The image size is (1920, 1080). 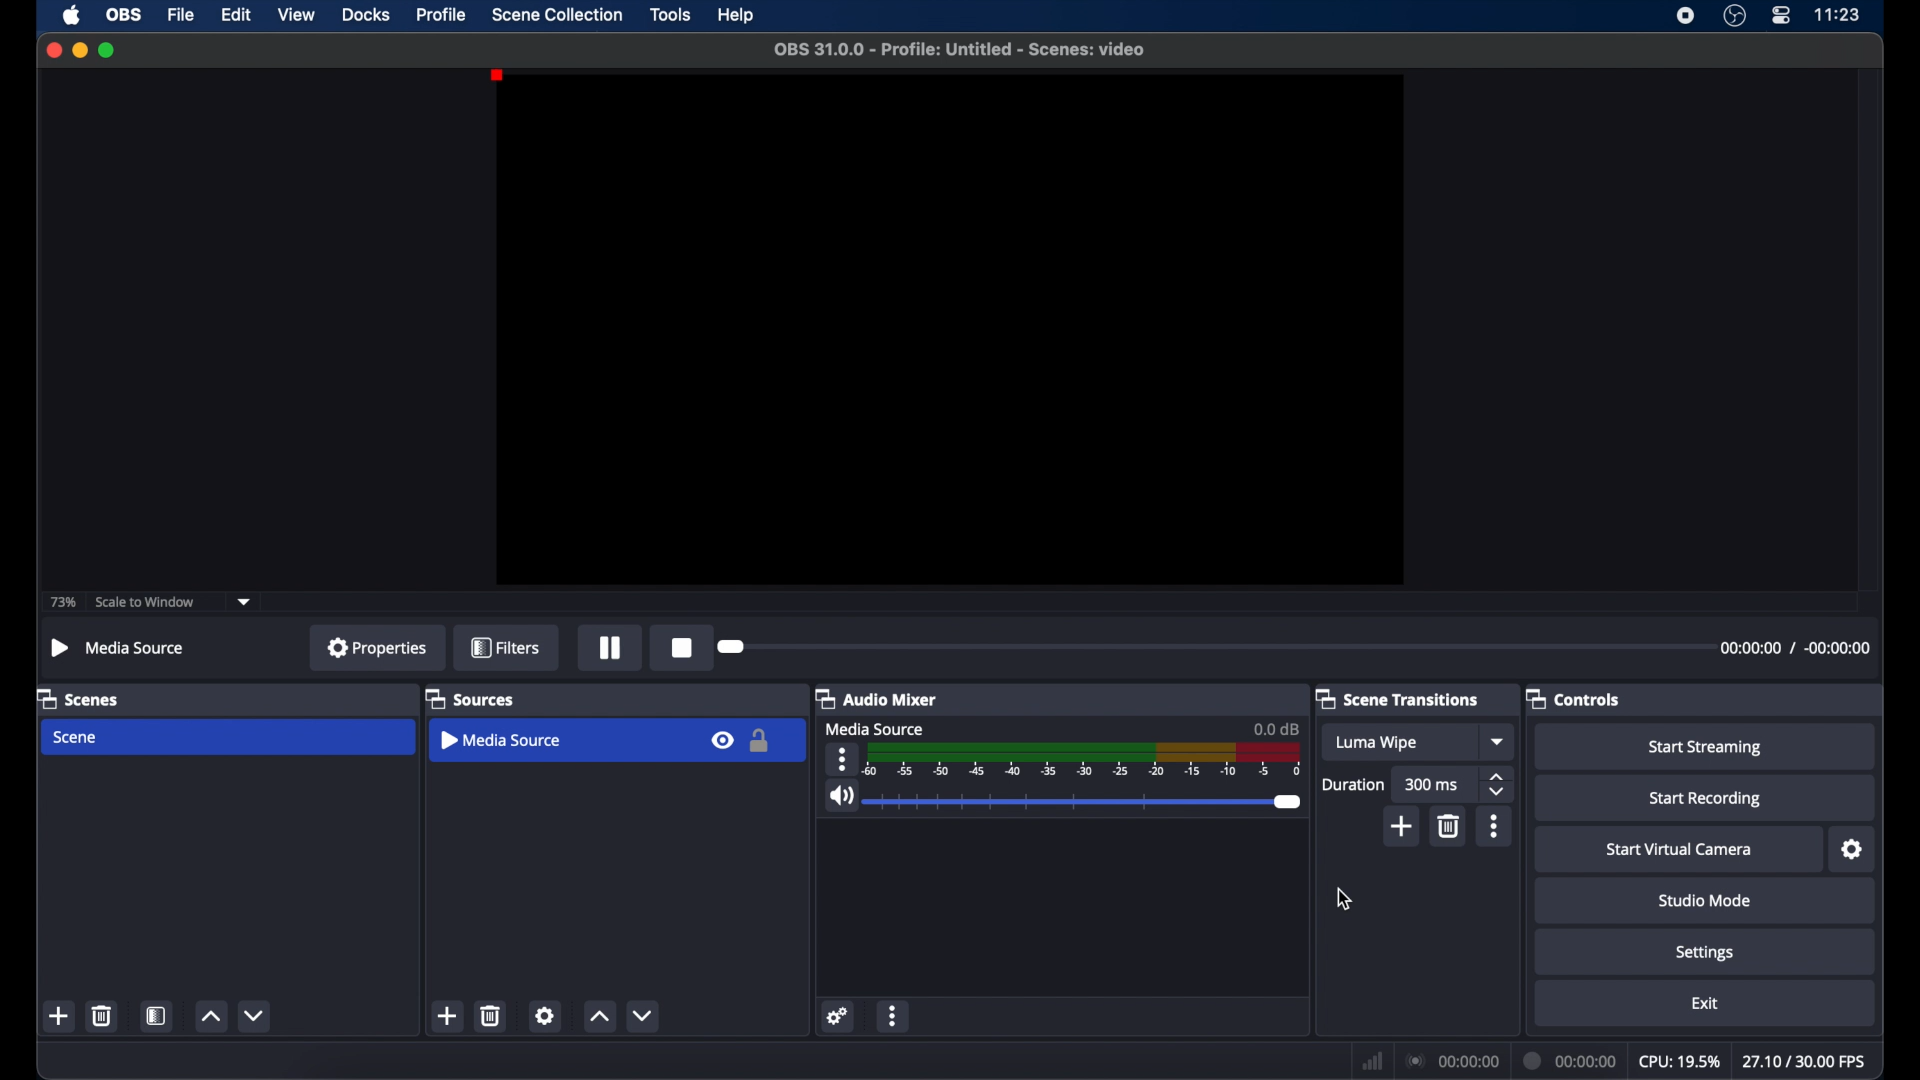 What do you see at coordinates (365, 15) in the screenshot?
I see `docks` at bounding box center [365, 15].